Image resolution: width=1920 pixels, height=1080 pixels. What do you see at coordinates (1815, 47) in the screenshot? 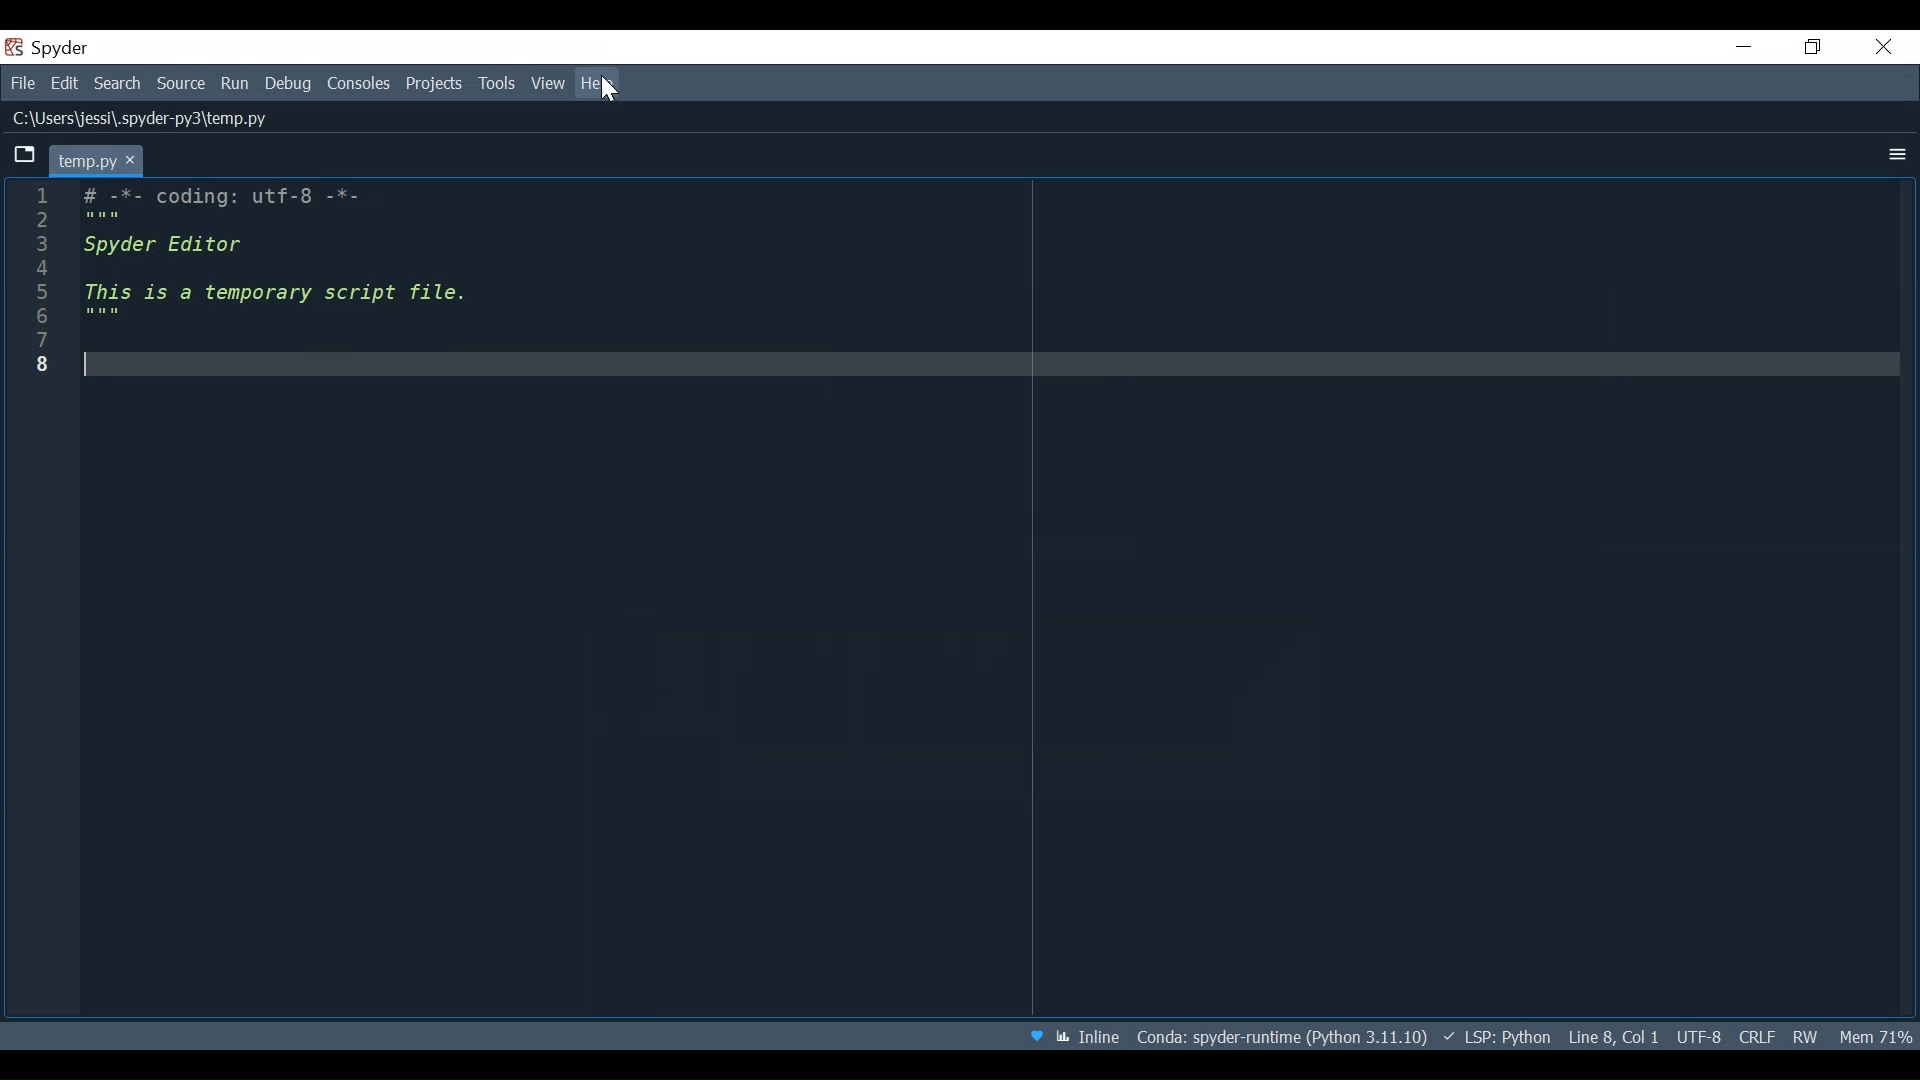
I see `Restore` at bounding box center [1815, 47].